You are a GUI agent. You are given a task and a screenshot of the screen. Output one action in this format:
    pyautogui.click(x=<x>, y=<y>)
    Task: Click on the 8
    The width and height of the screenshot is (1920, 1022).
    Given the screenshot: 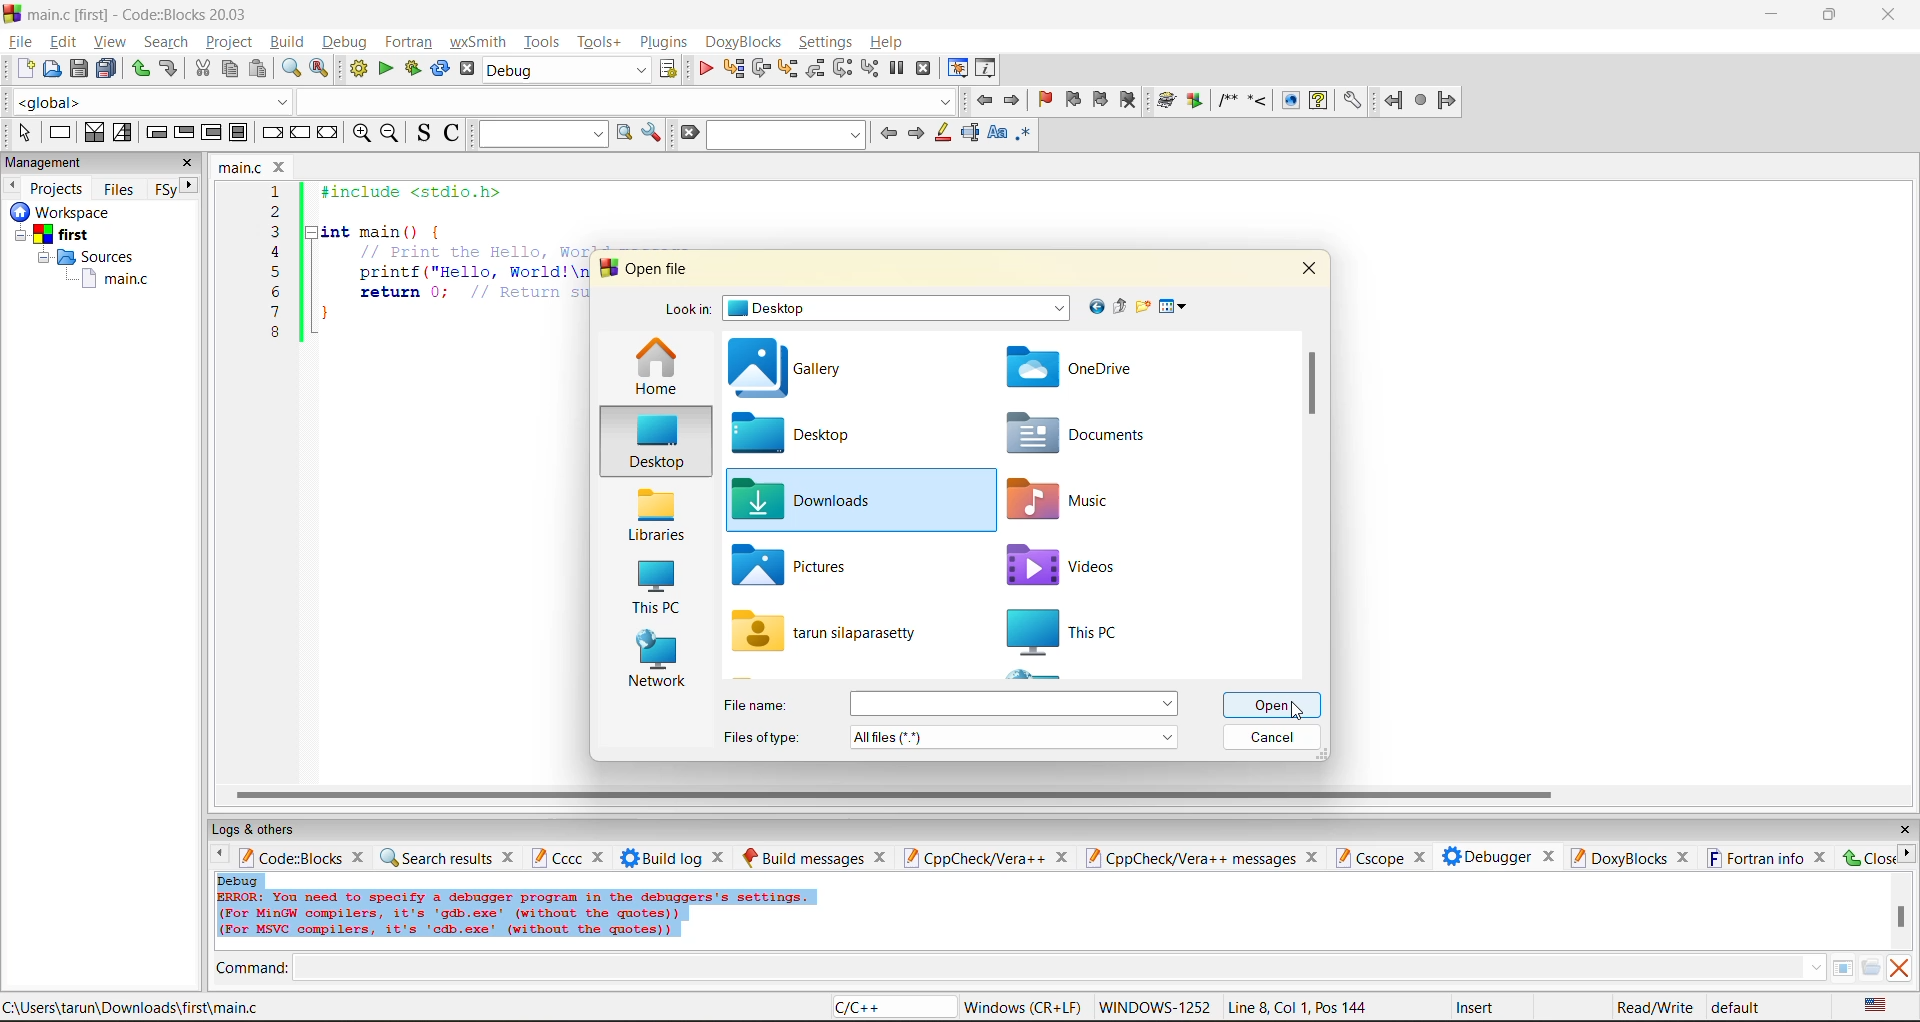 What is the action you would take?
    pyautogui.click(x=275, y=333)
    